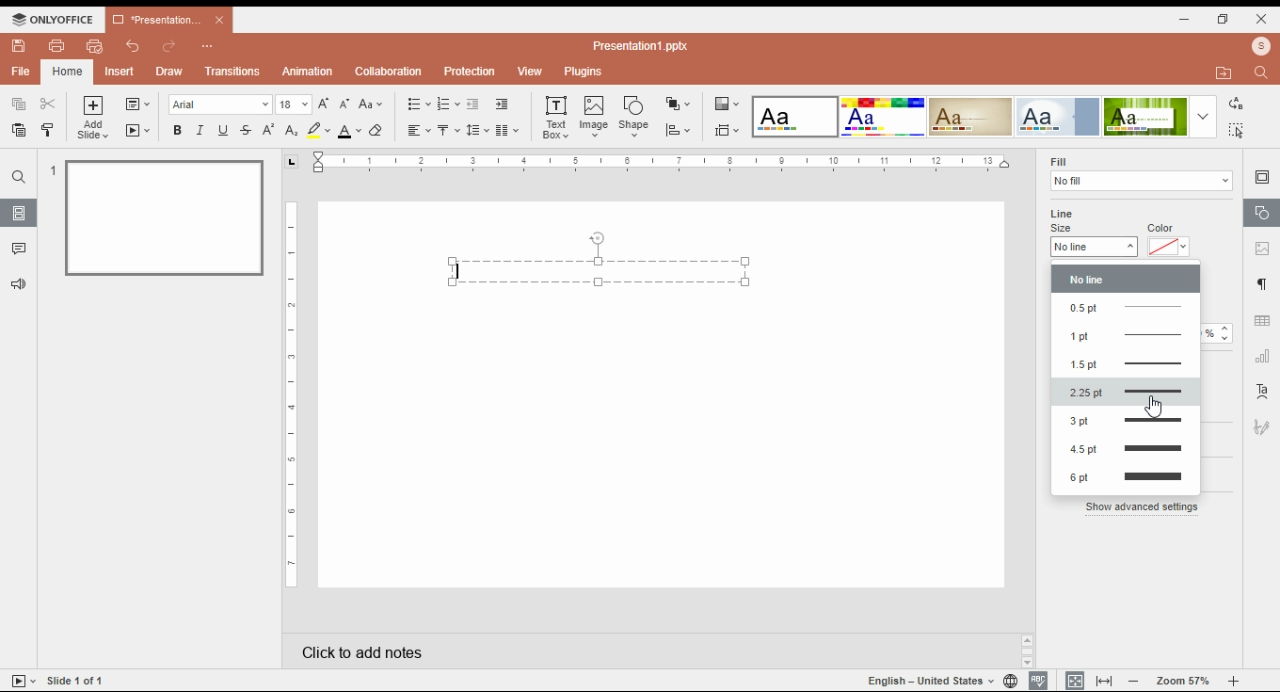  Describe the element at coordinates (479, 130) in the screenshot. I see `line spacing` at that location.